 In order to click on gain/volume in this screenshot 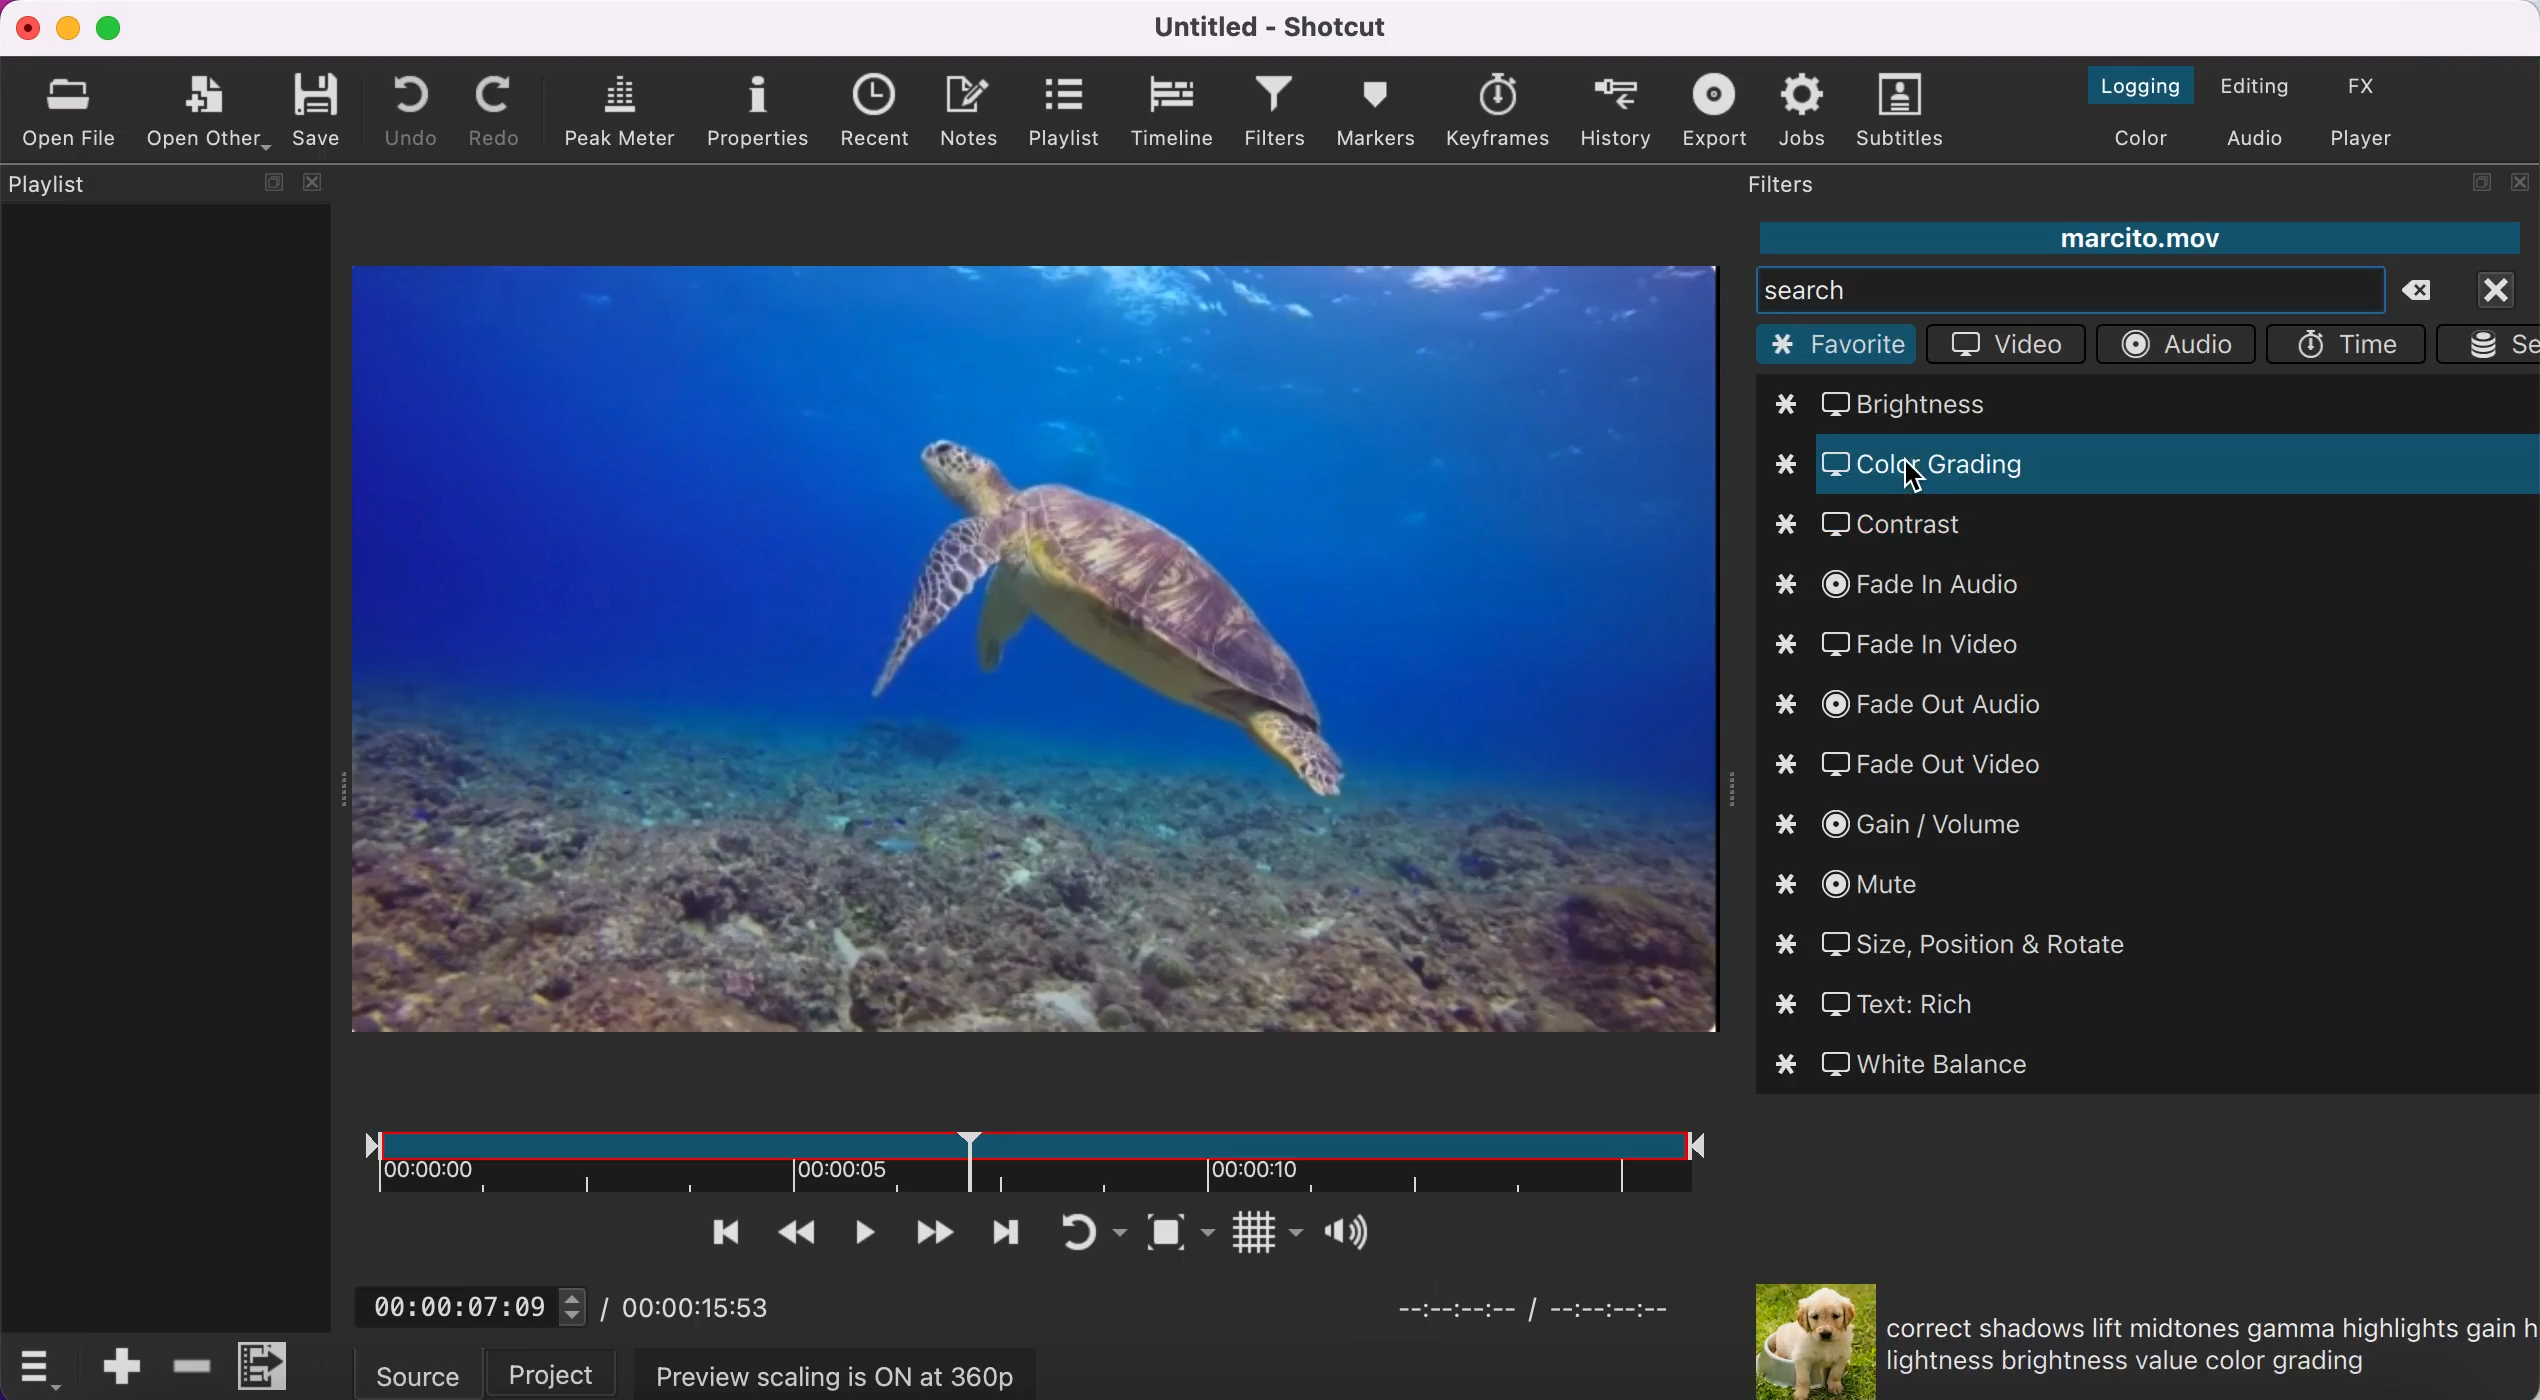, I will do `click(1910, 828)`.